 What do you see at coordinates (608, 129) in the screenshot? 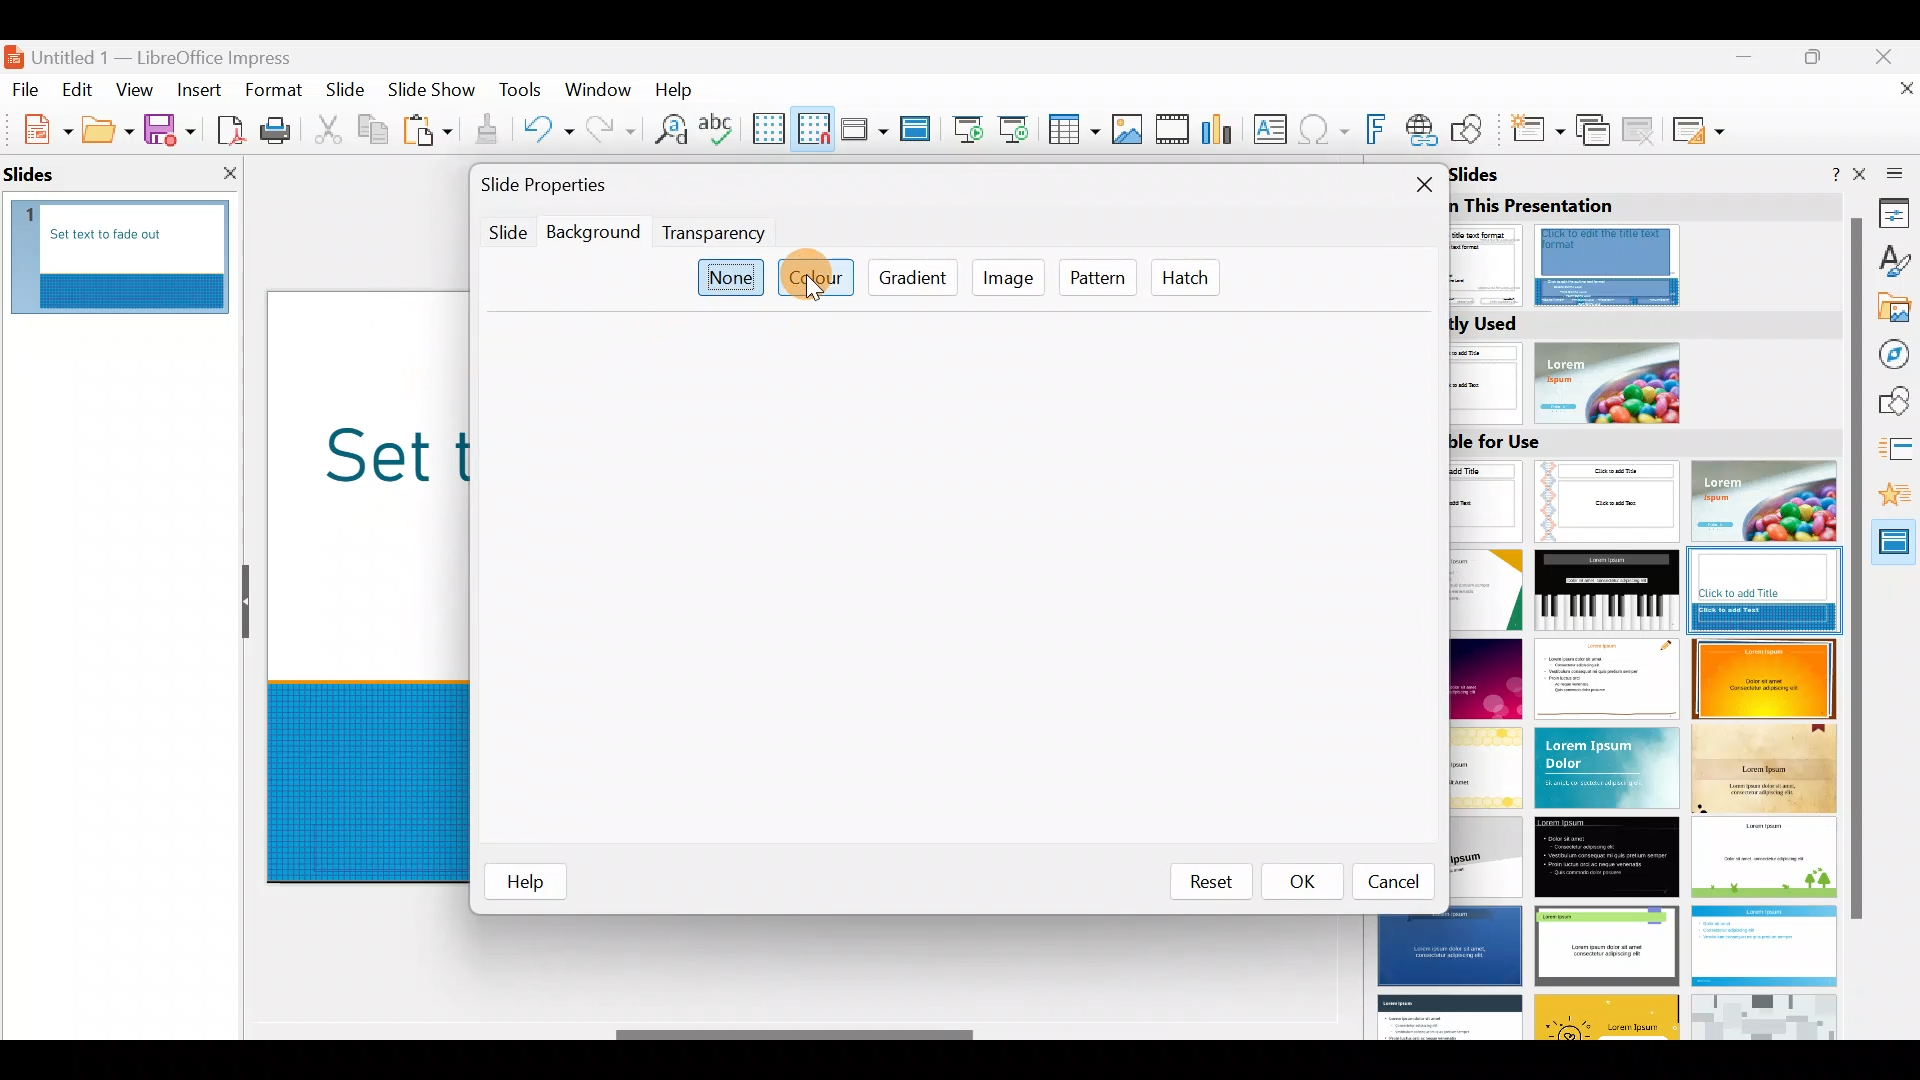
I see `Redo` at bounding box center [608, 129].